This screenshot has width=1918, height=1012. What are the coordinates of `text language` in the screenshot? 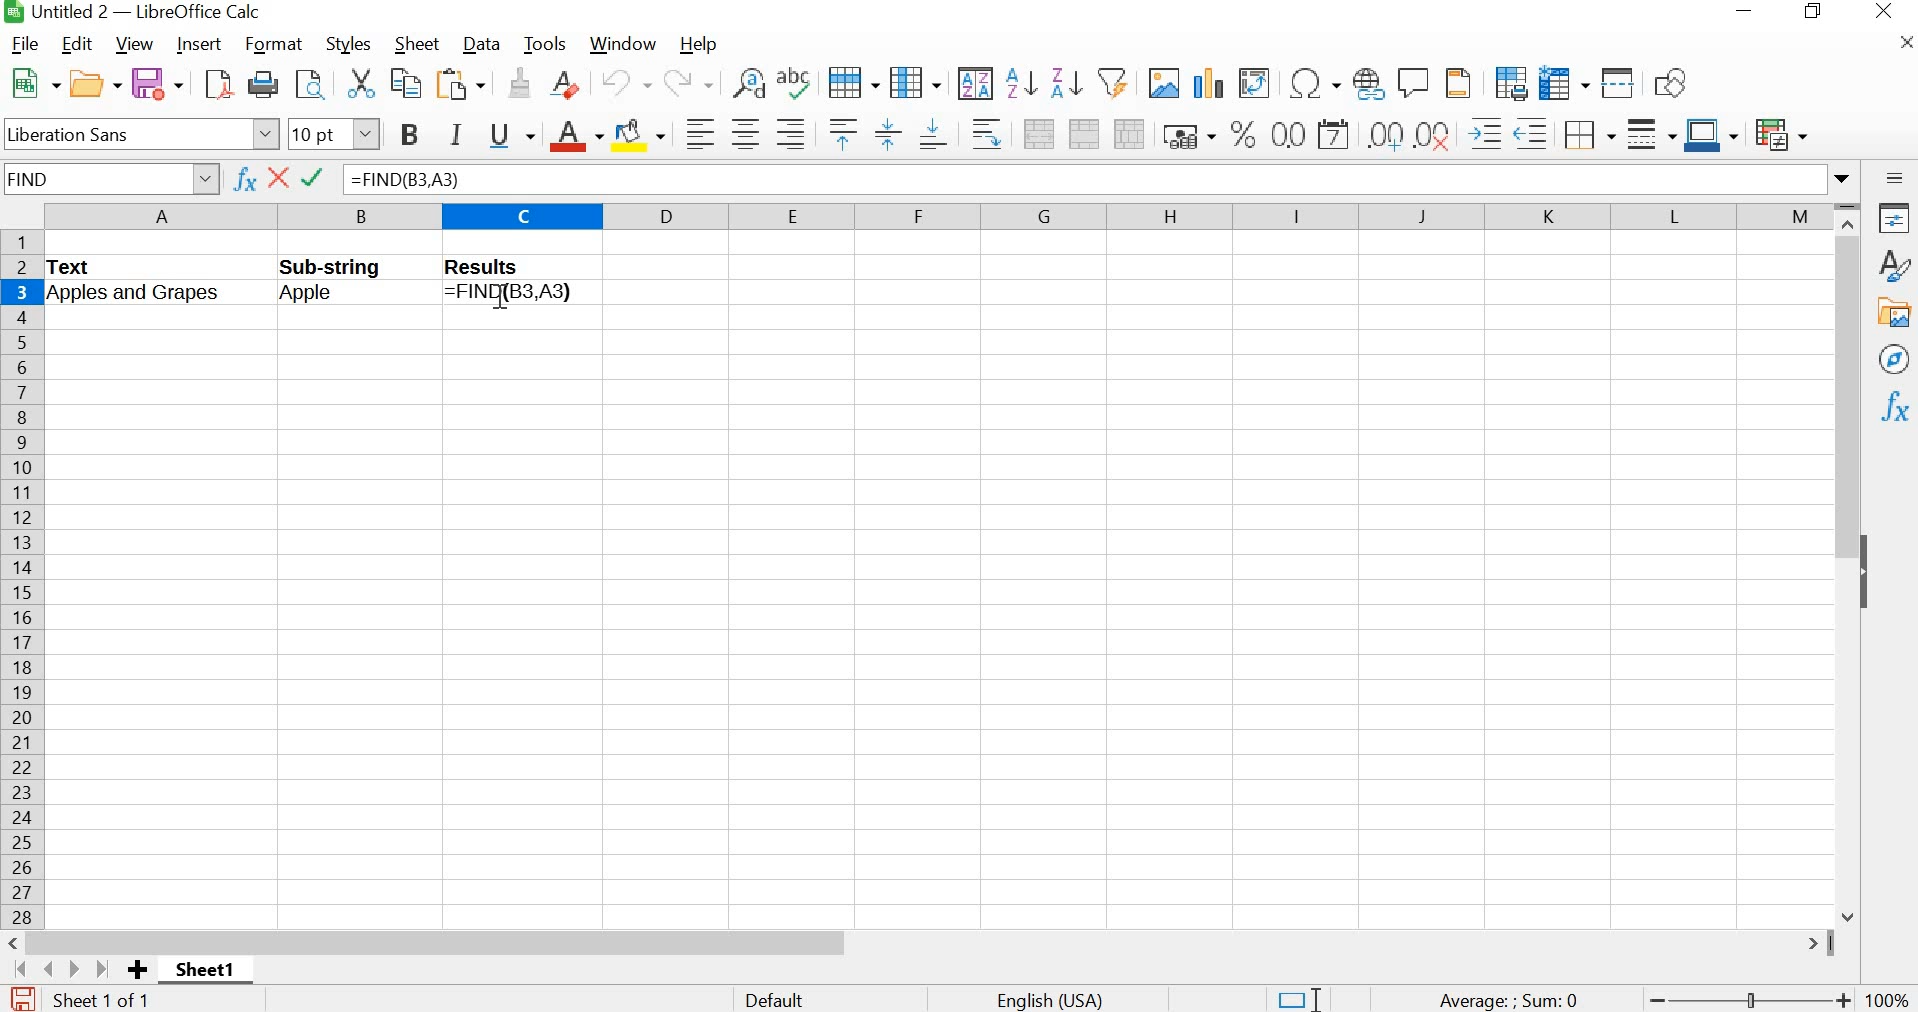 It's located at (1060, 999).